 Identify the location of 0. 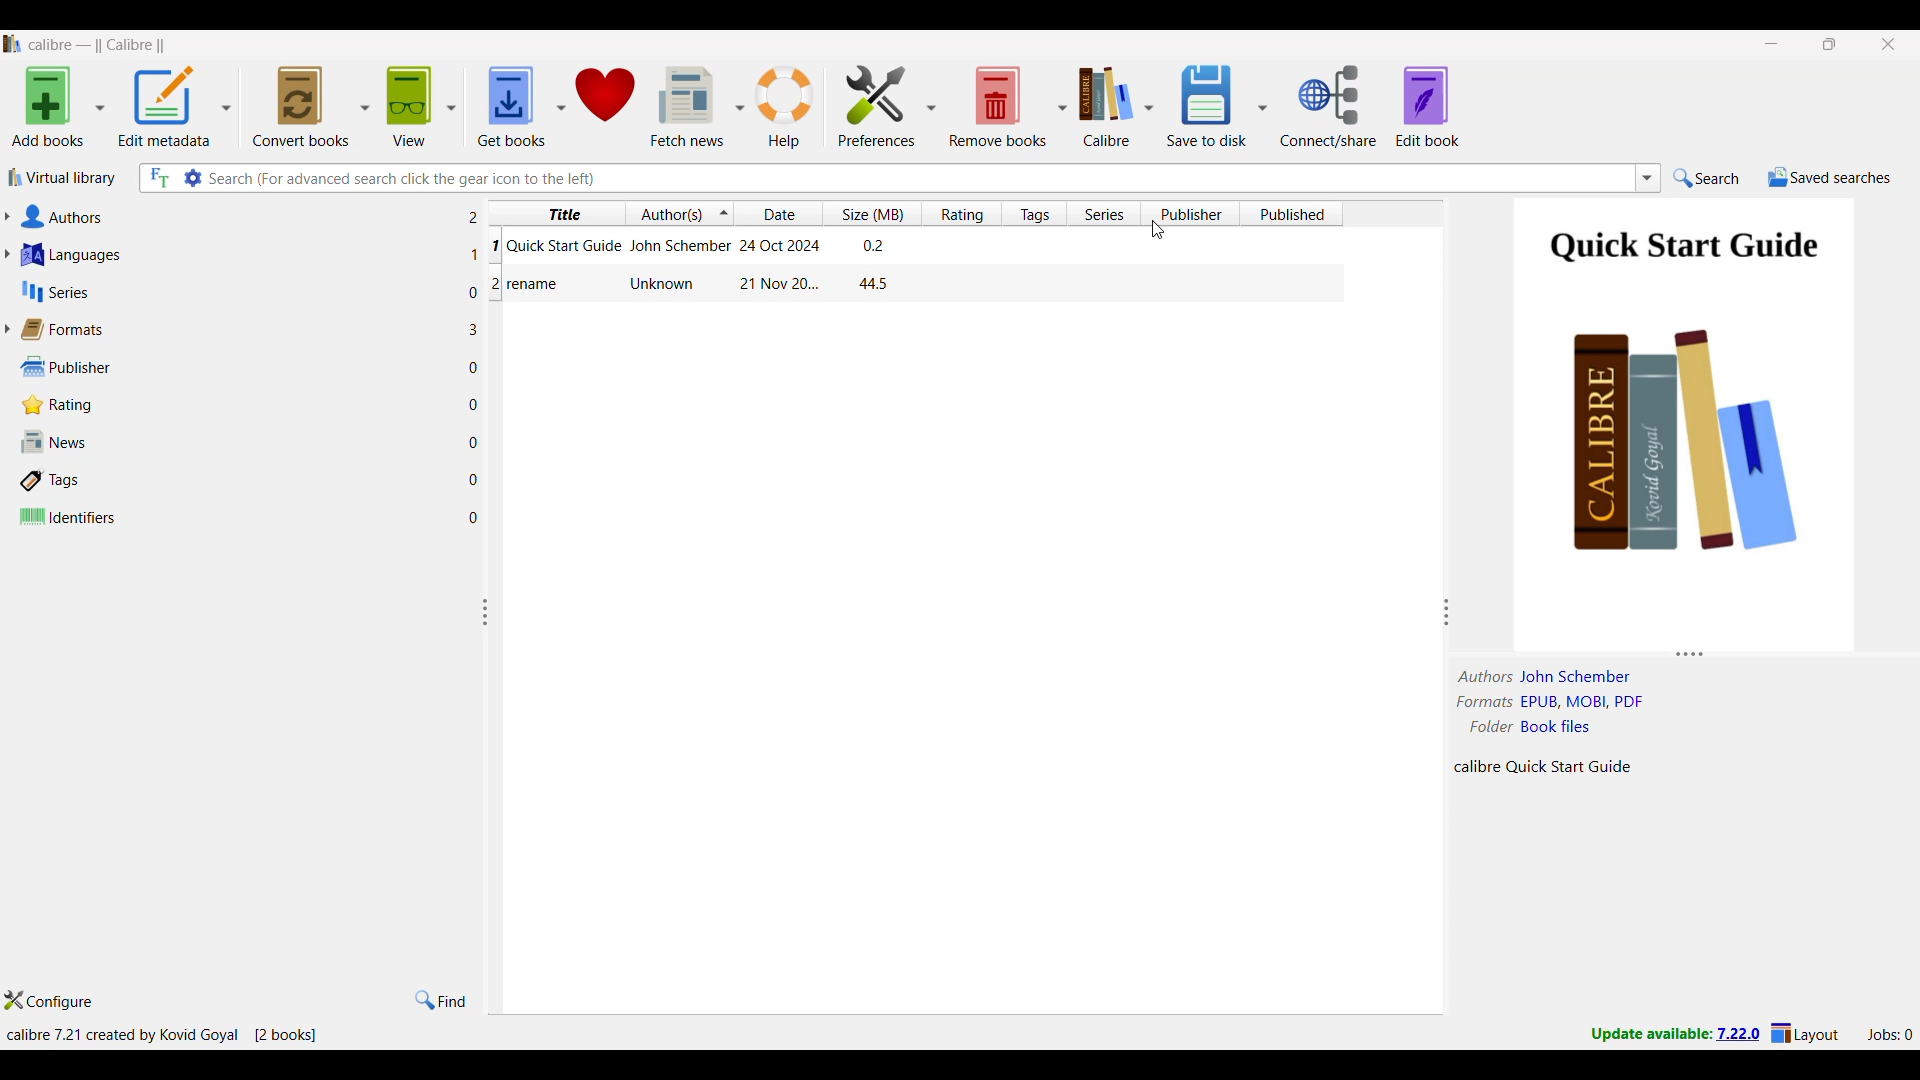
(479, 515).